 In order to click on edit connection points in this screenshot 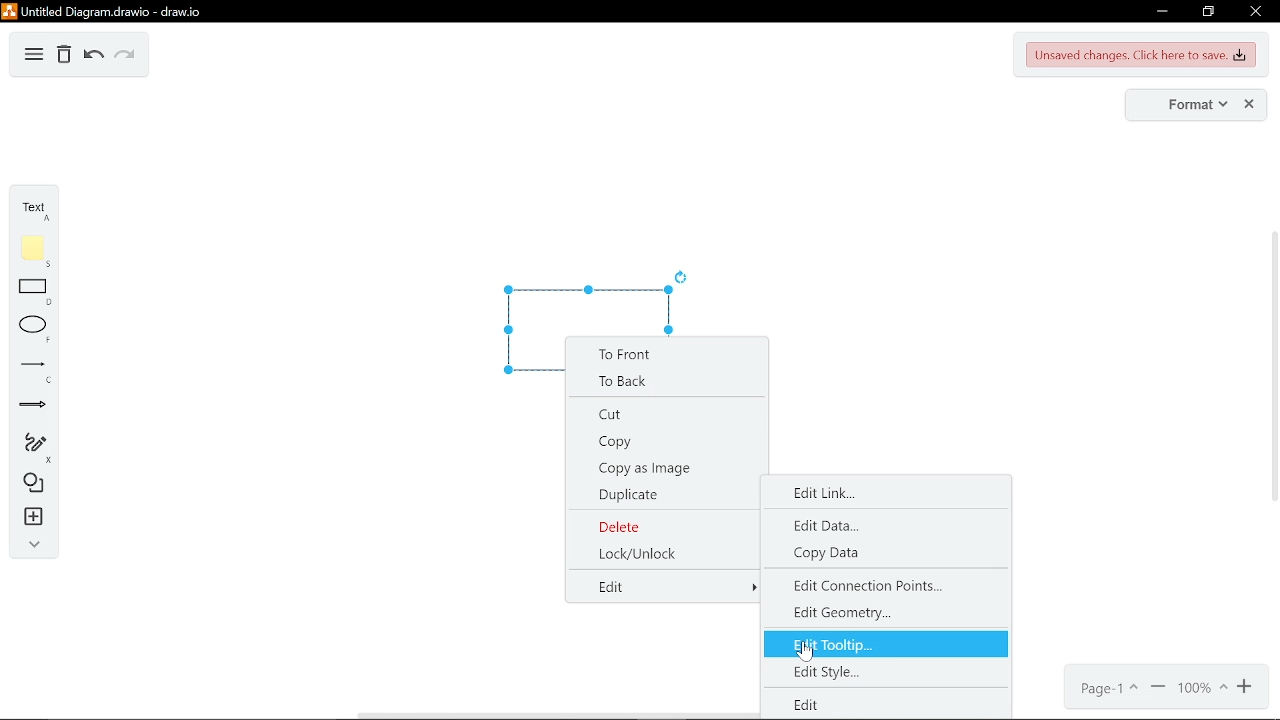, I will do `click(862, 590)`.